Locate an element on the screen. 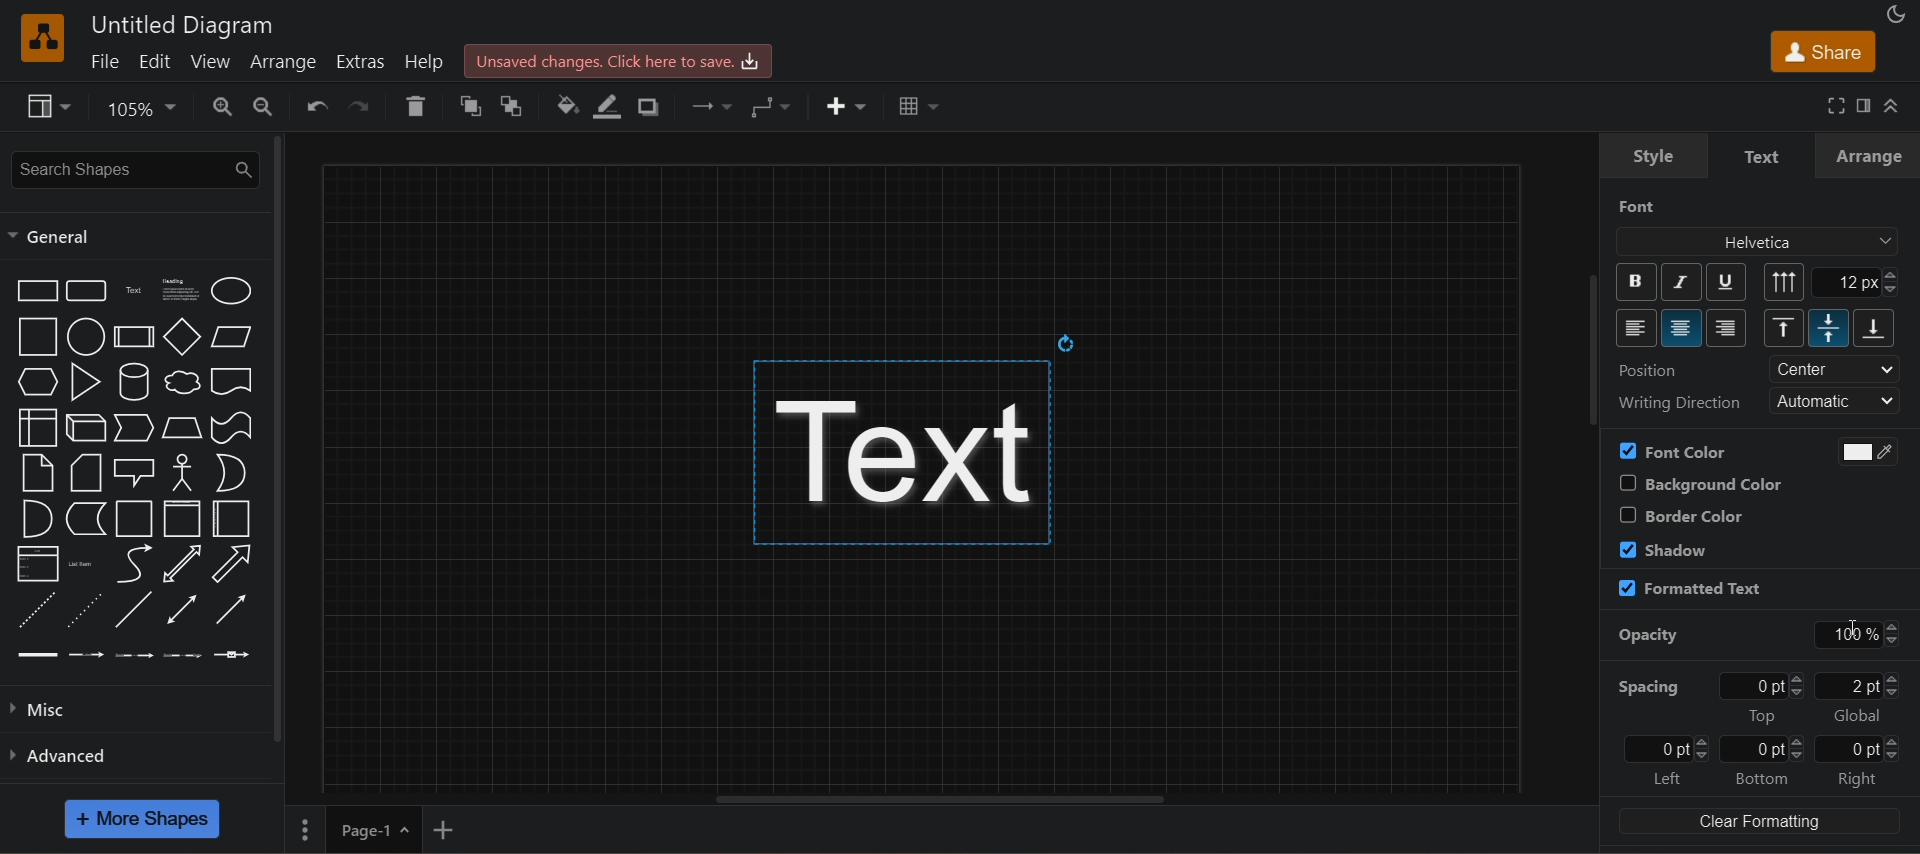  file is located at coordinates (104, 60).